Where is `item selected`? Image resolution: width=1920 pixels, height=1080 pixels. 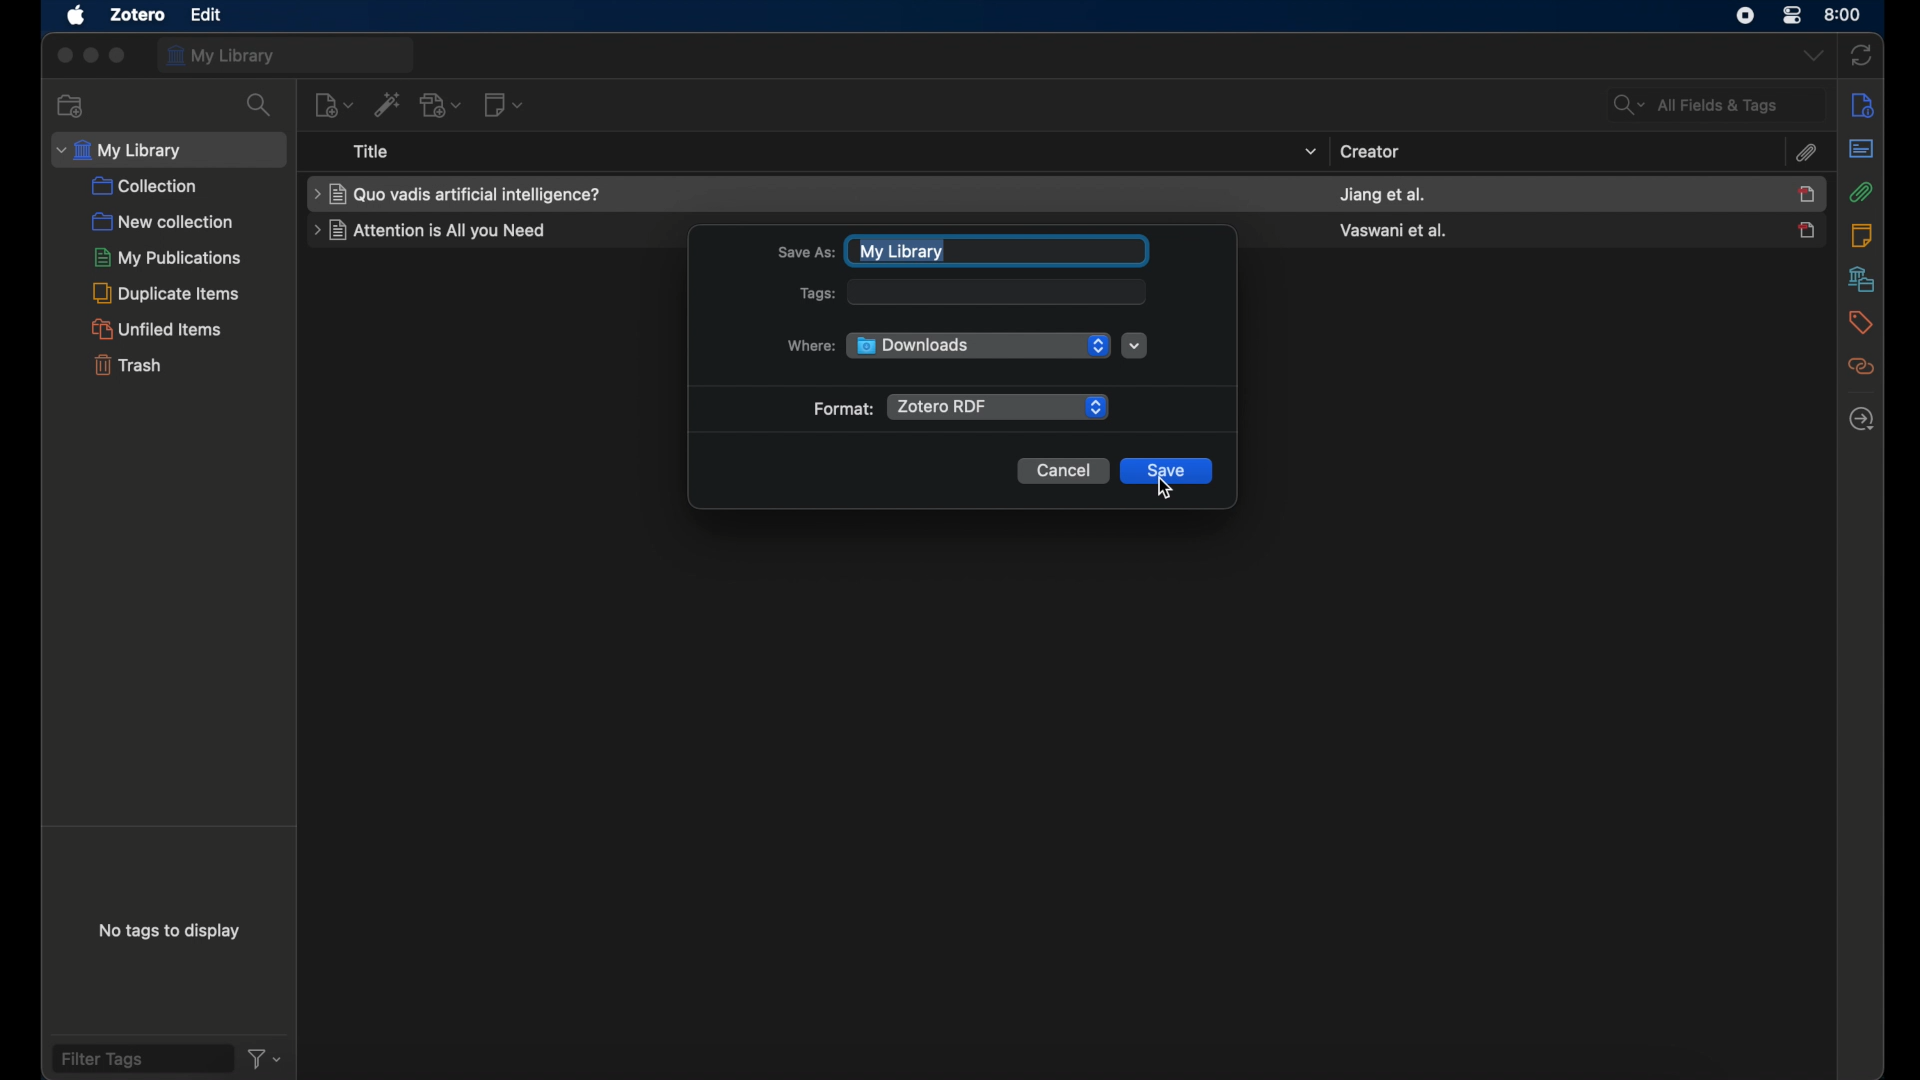 item selected is located at coordinates (1807, 193).